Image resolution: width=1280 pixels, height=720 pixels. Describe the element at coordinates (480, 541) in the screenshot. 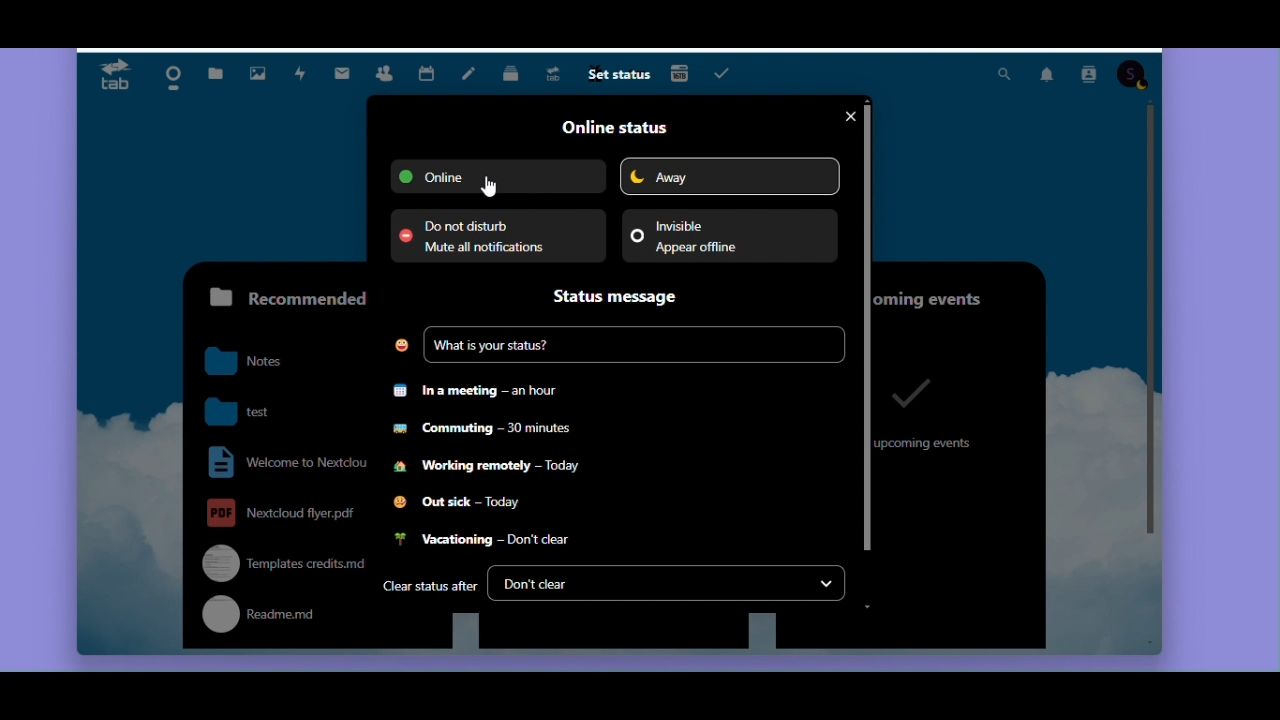

I see `Vacationing Don't clear` at that location.